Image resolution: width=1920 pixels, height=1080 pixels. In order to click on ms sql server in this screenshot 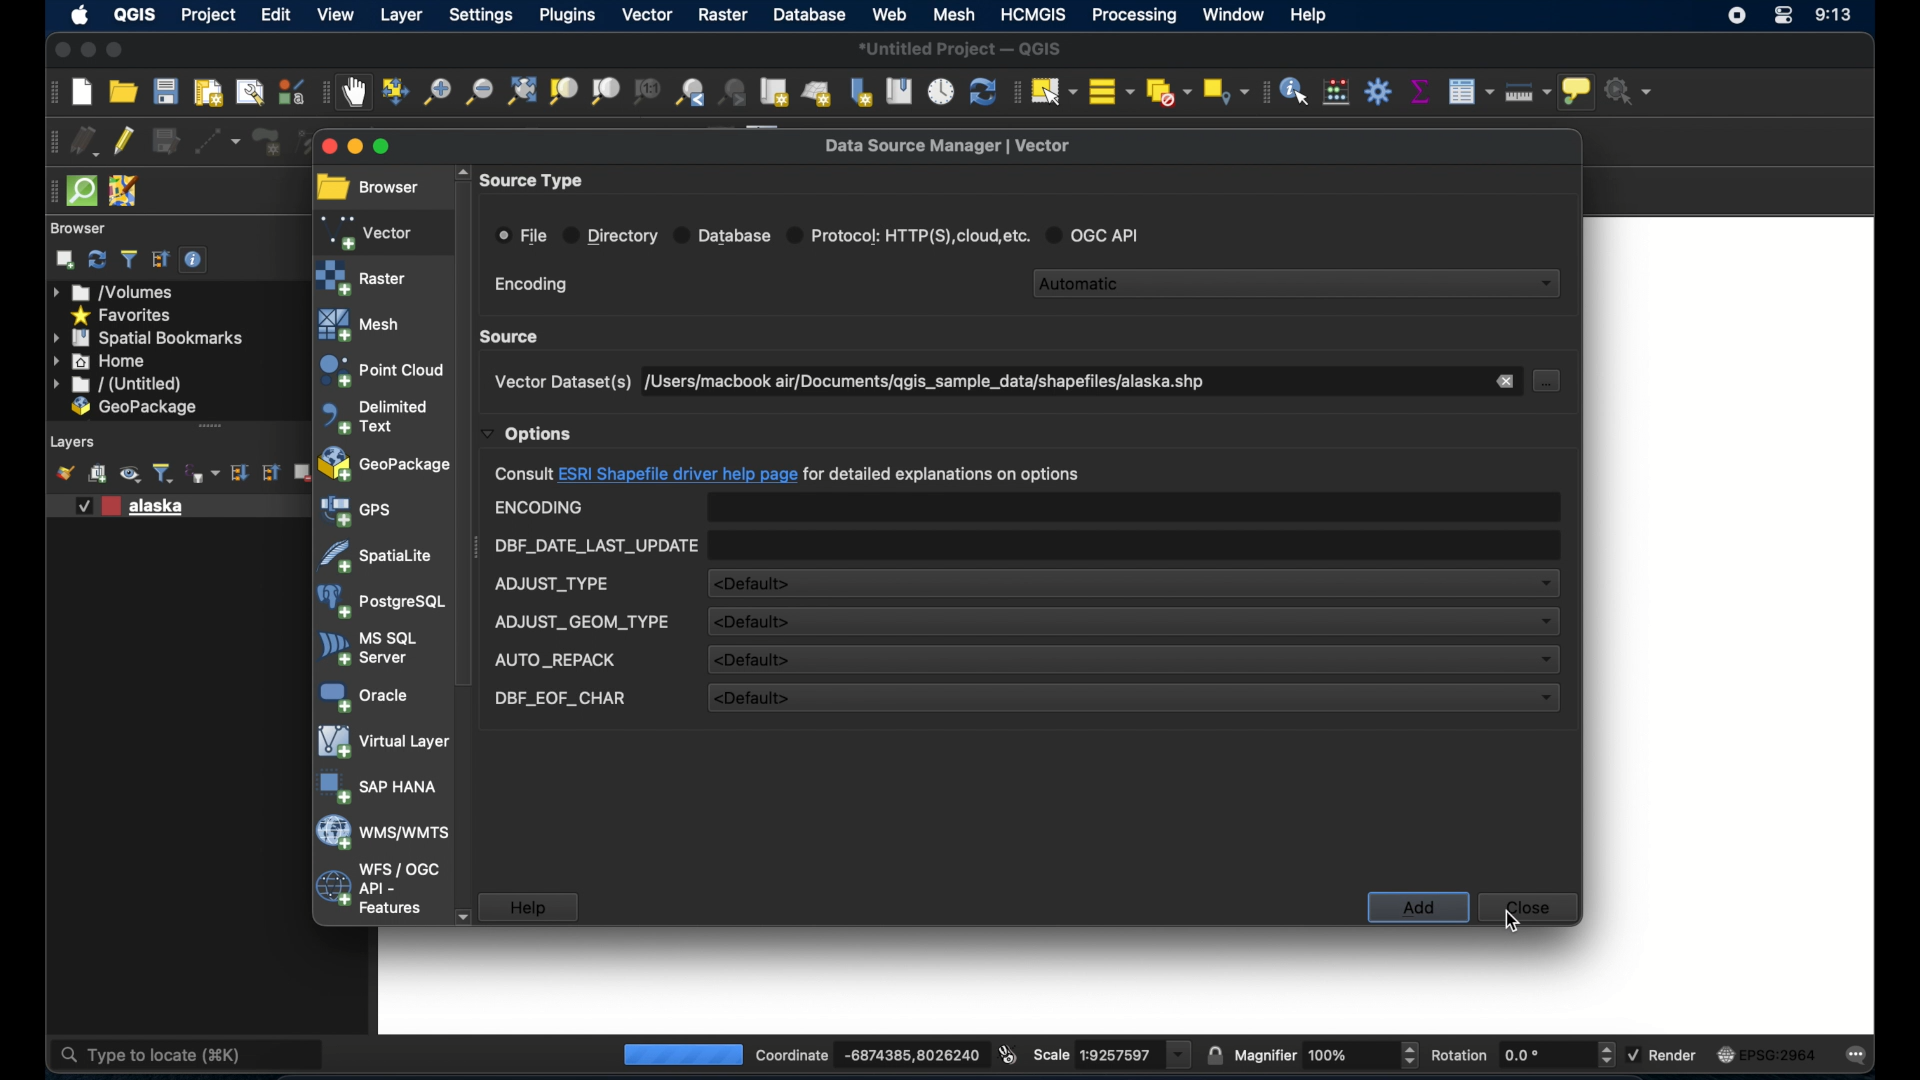, I will do `click(368, 648)`.